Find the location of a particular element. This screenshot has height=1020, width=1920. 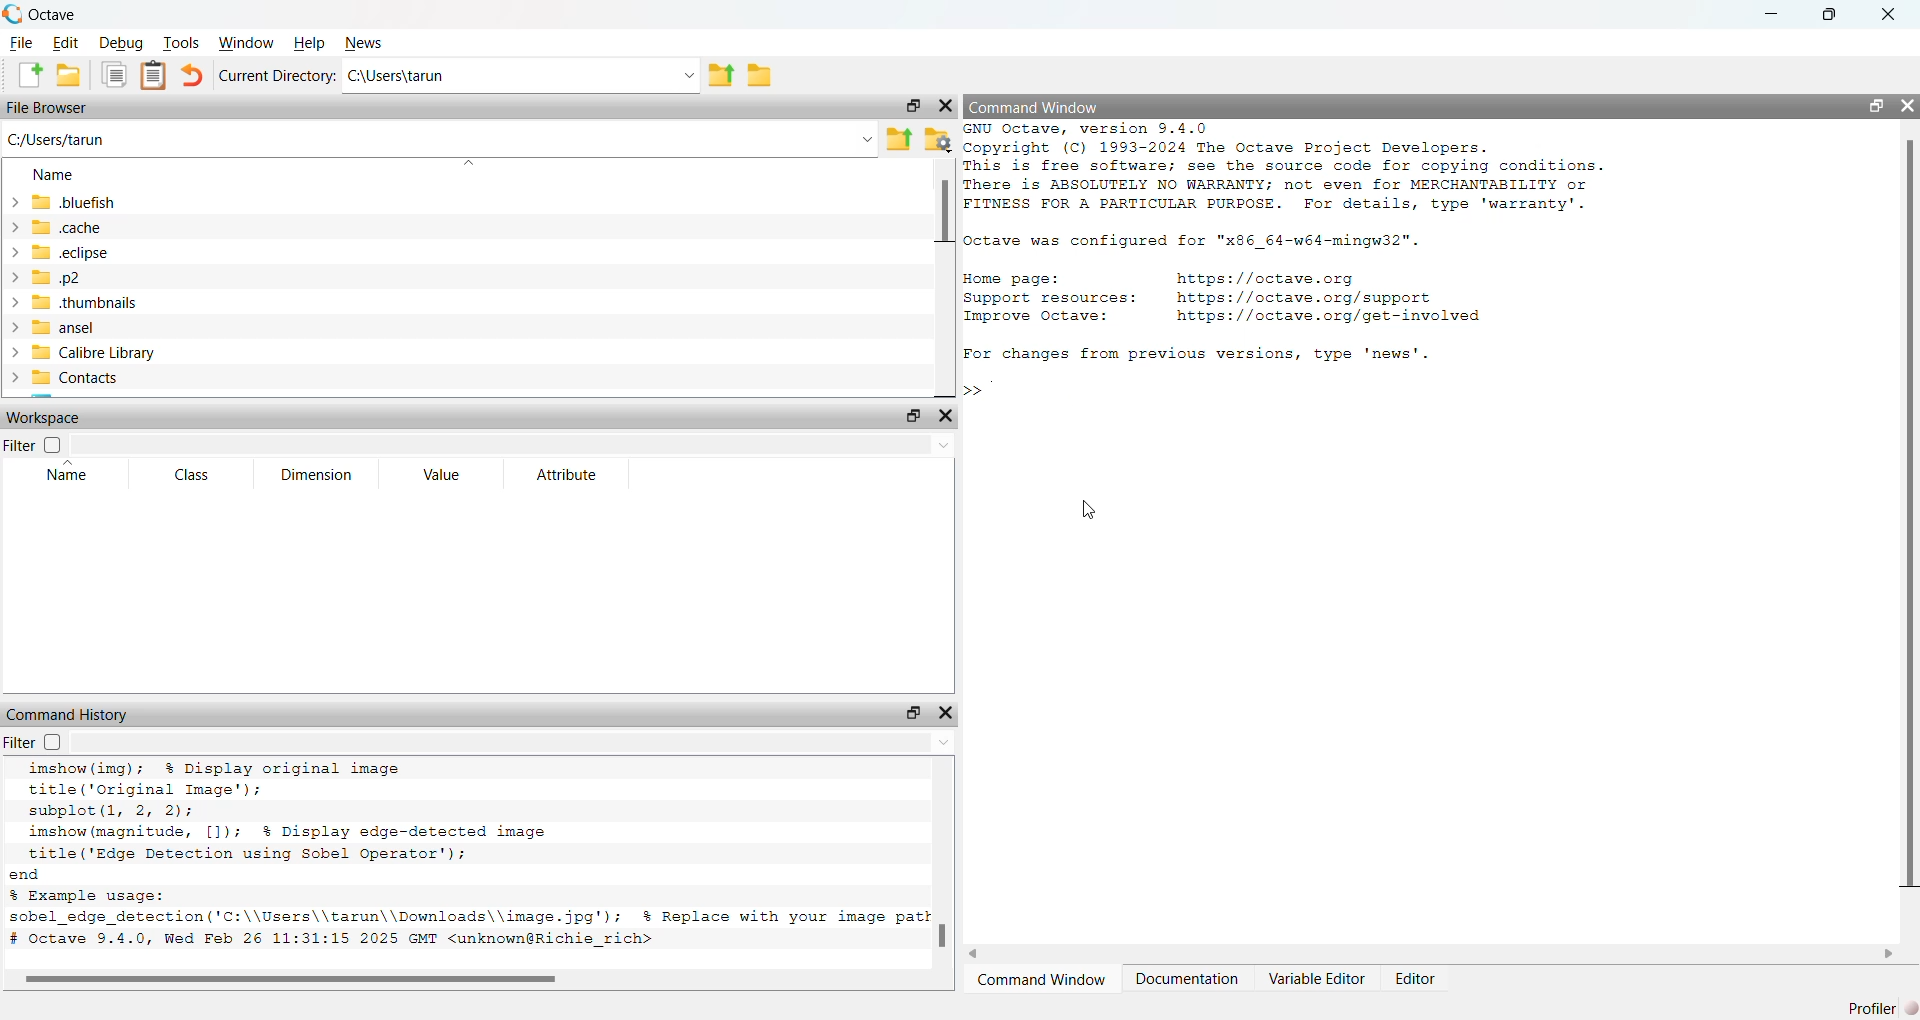

GNU Octave, version 9.4.0

Copyright (C) 1993-2024 The Octave Project Developers.

This is free software; see the source code for copying conditions.
There is ABSOLUTELY NO WARRANTY; not even for MERCHANTABILITY or
FITNESS FOR A PARTICULAR PURPOSE. For details, type 'warranty'.
octave was configured for "x86_64-w64-mingw32".

Home page: https://octave.org

Support resources:  https://octave.org/support

Improve Octave: https: //octave.org/get-involved

For changes from previous versions, type 'news’. is located at coordinates (1301, 248).